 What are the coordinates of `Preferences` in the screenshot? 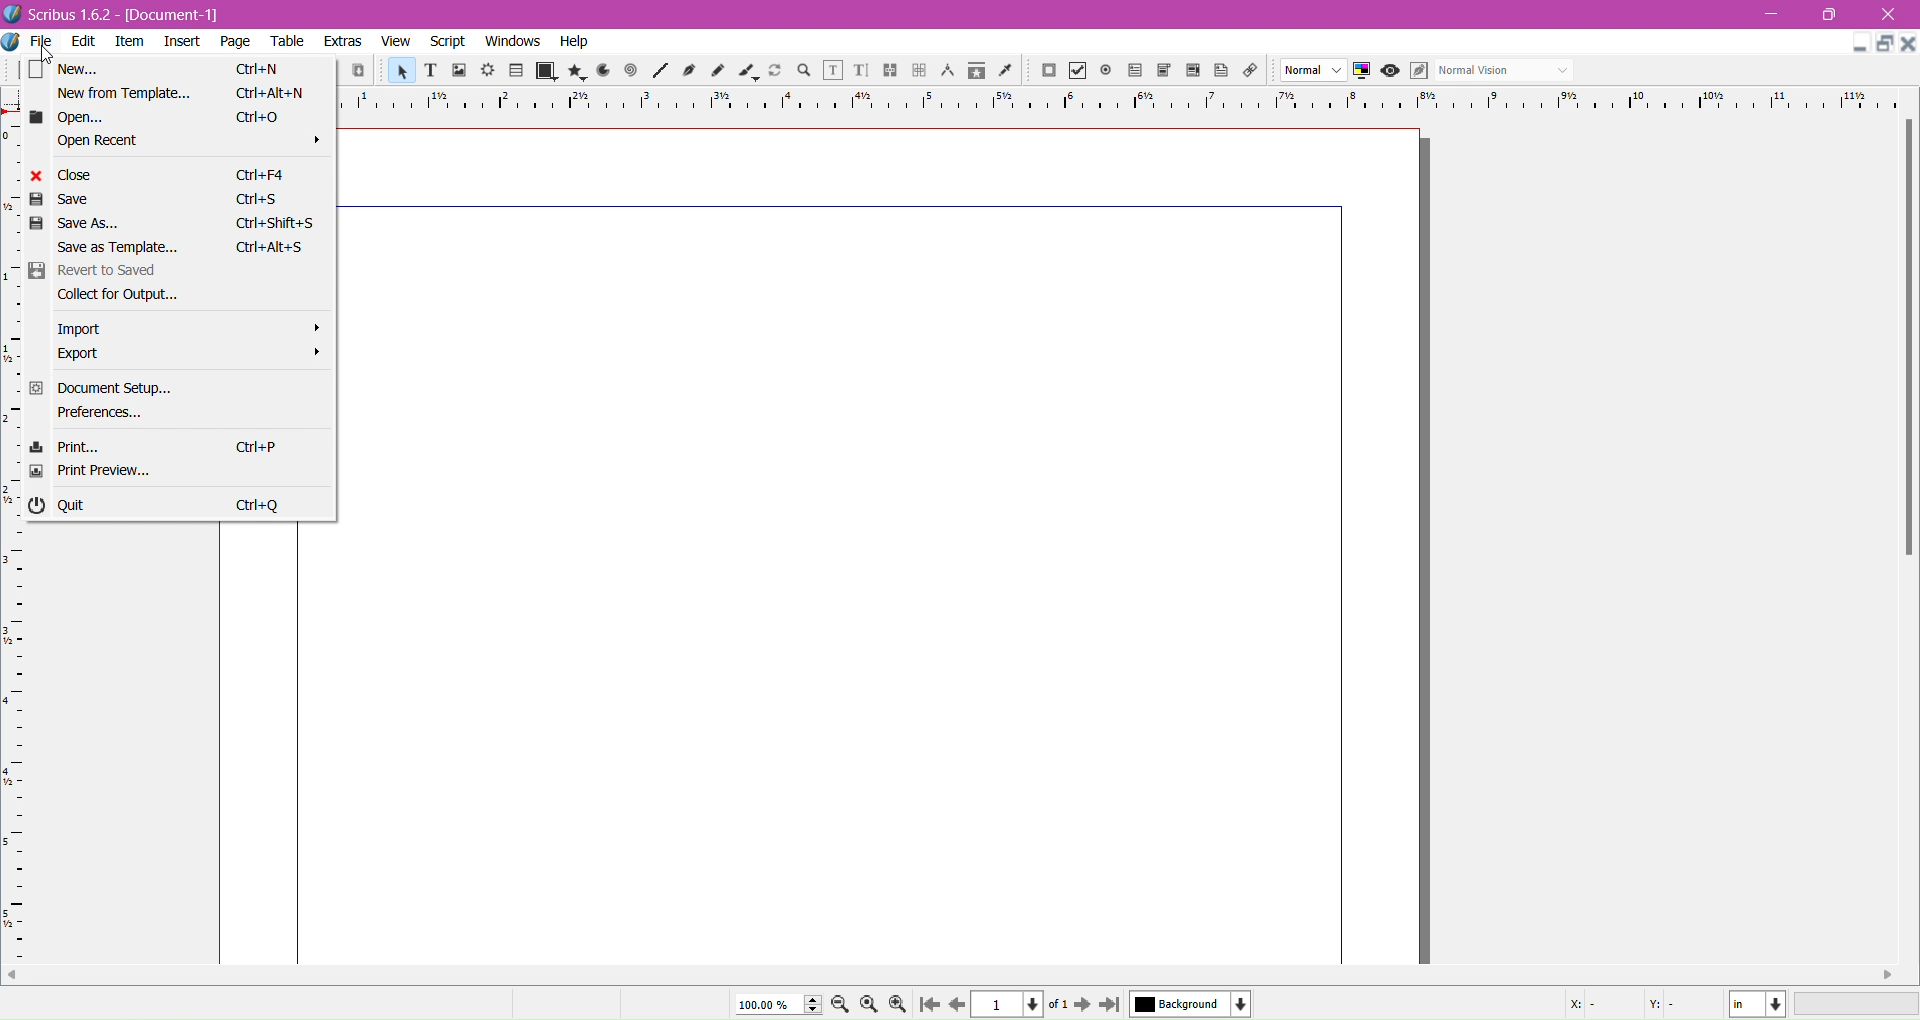 It's located at (126, 414).